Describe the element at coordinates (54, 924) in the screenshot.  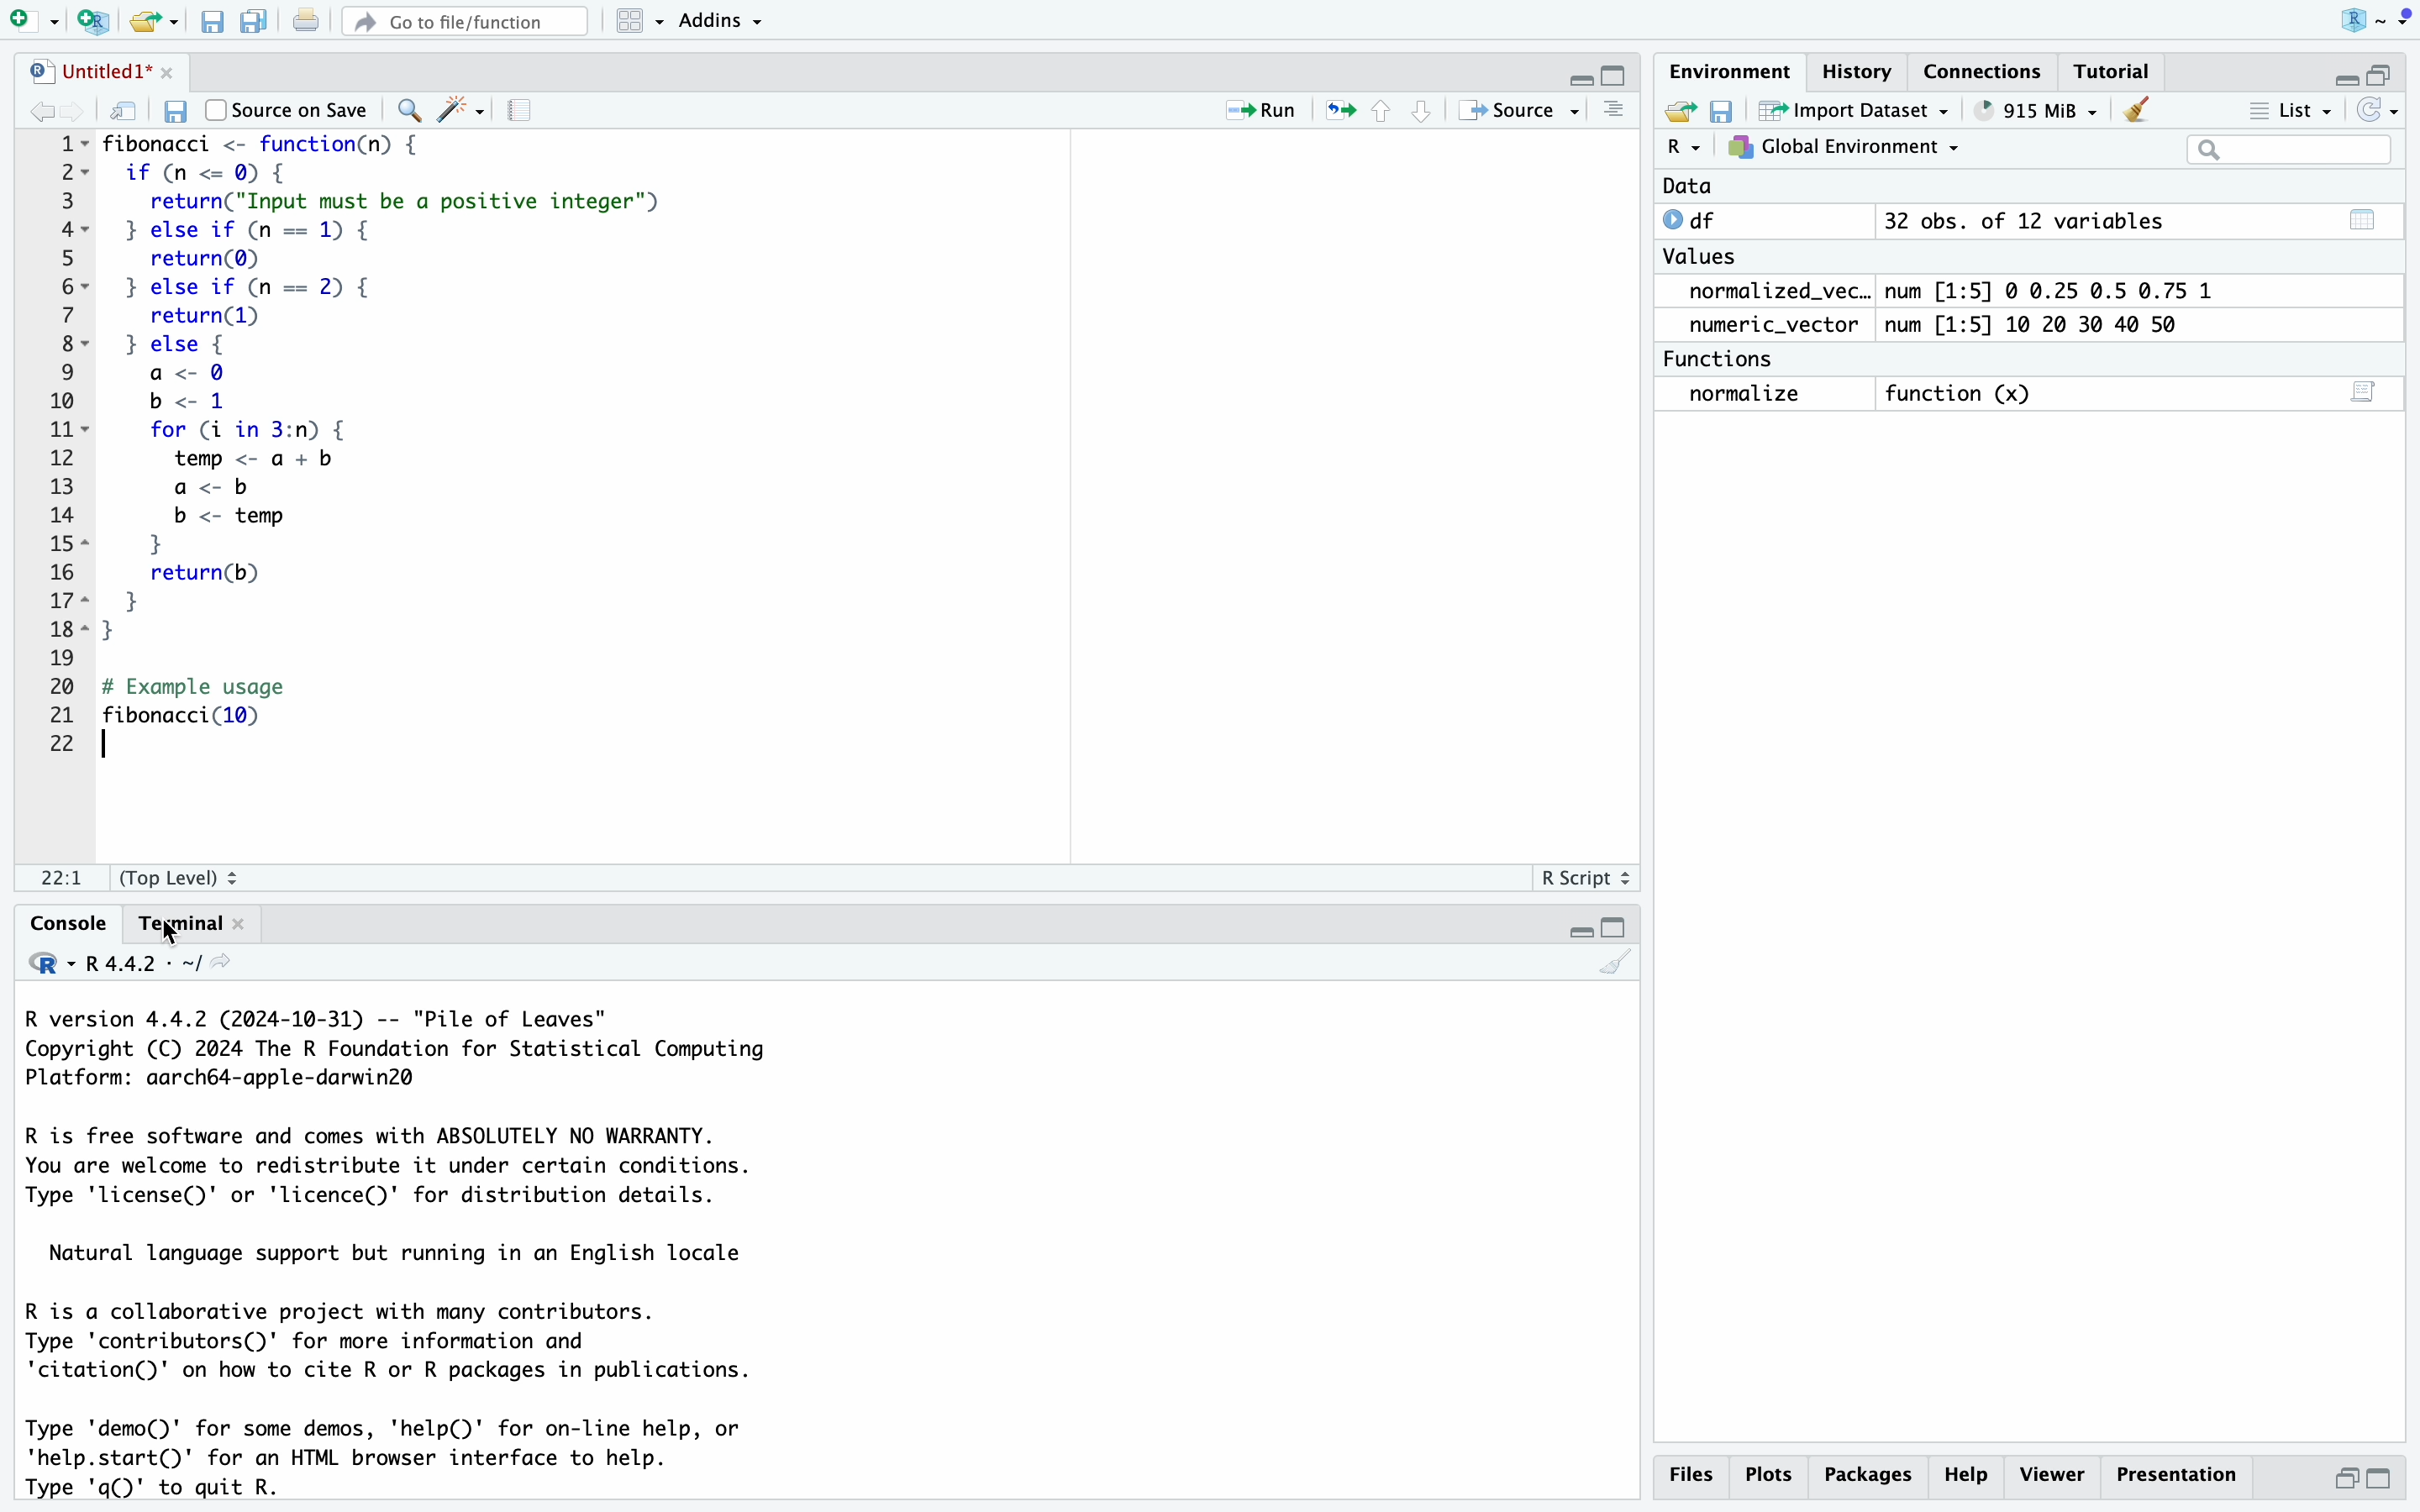
I see `console` at that location.